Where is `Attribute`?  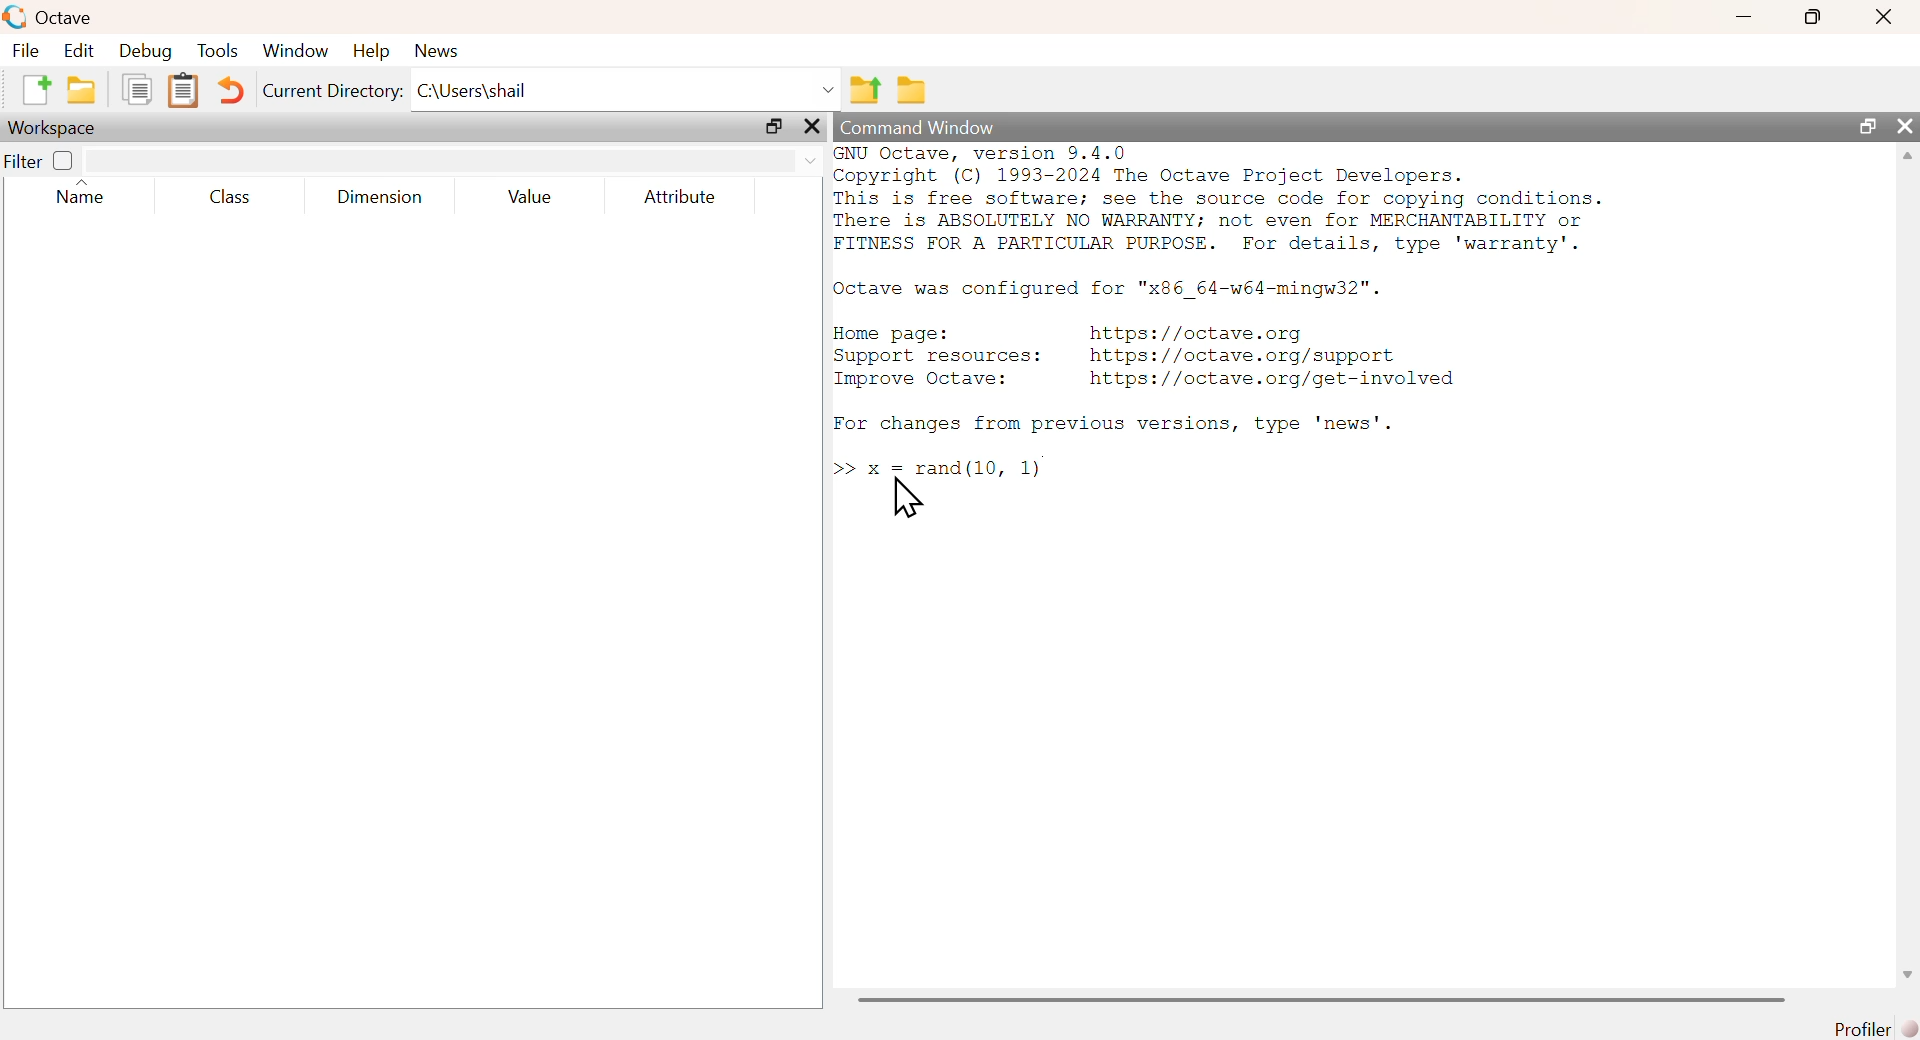 Attribute is located at coordinates (682, 199).